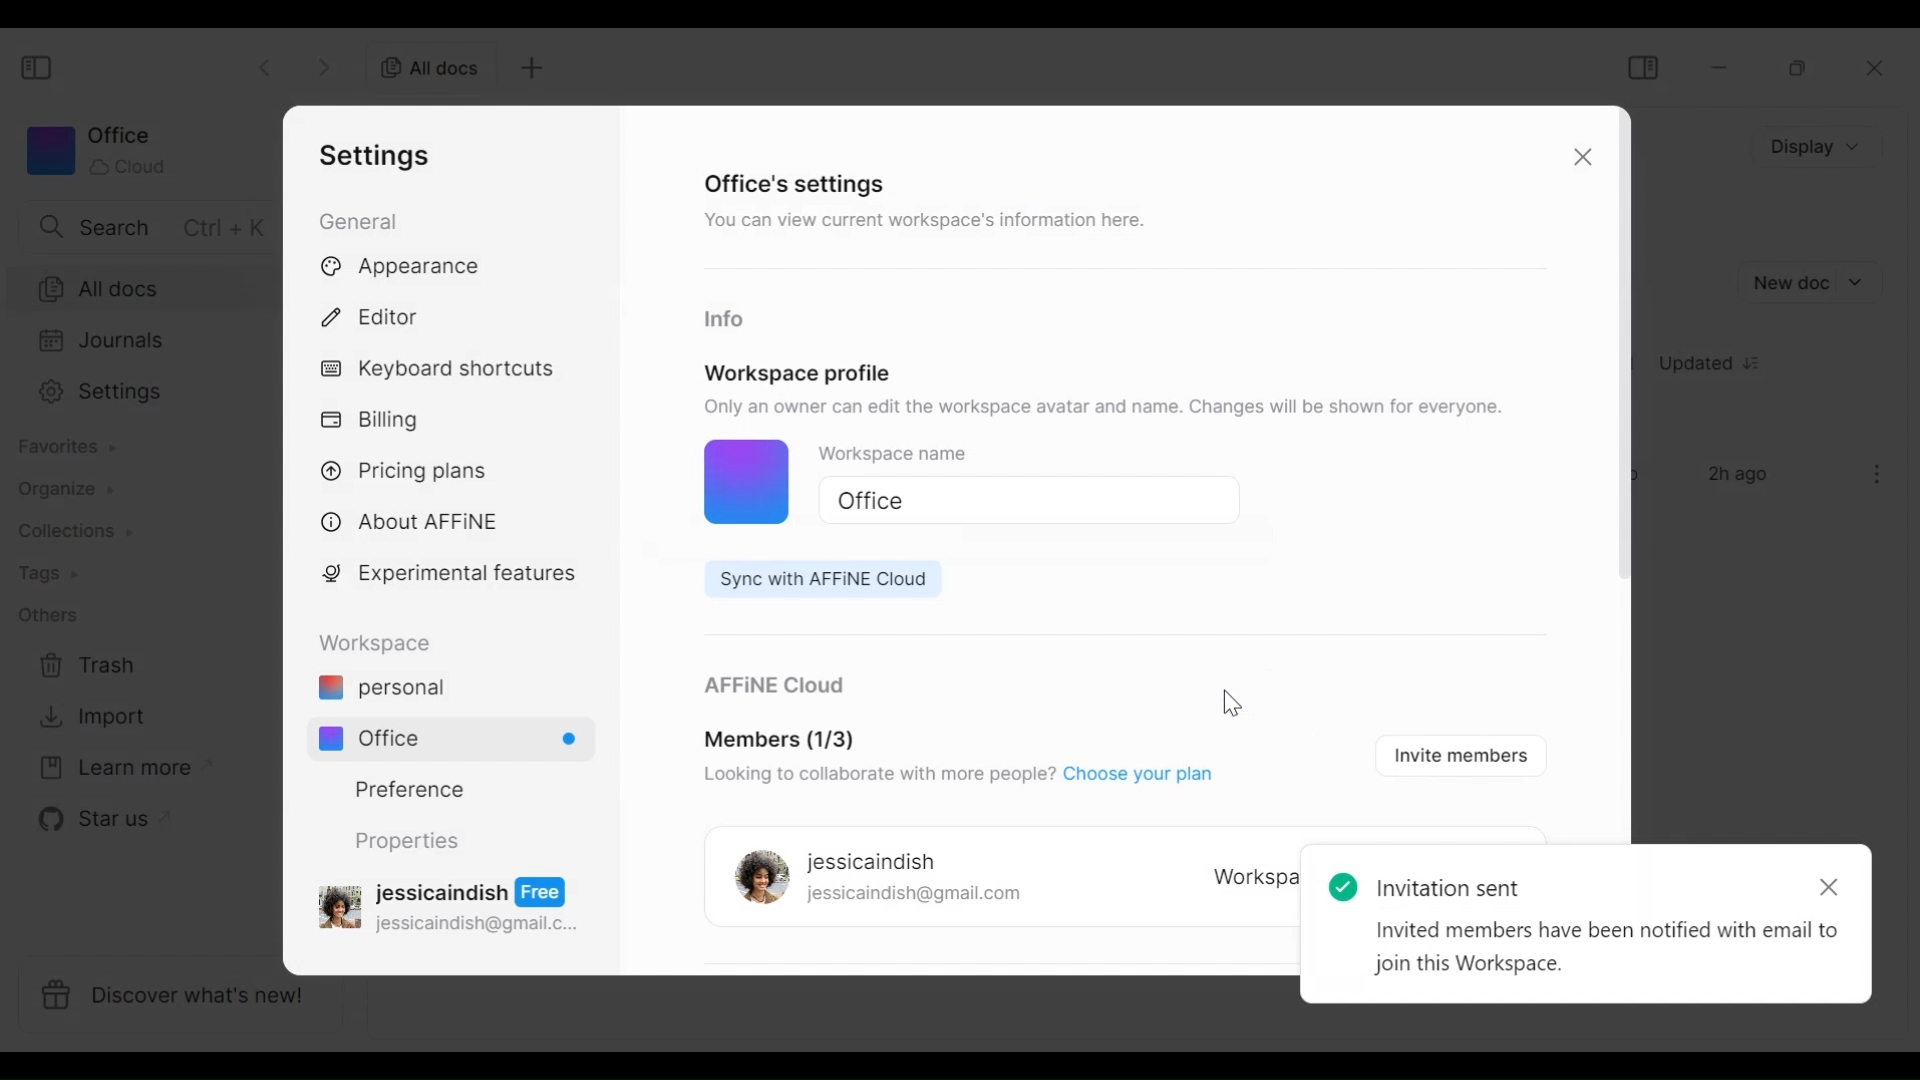  I want to click on Info, so click(723, 320).